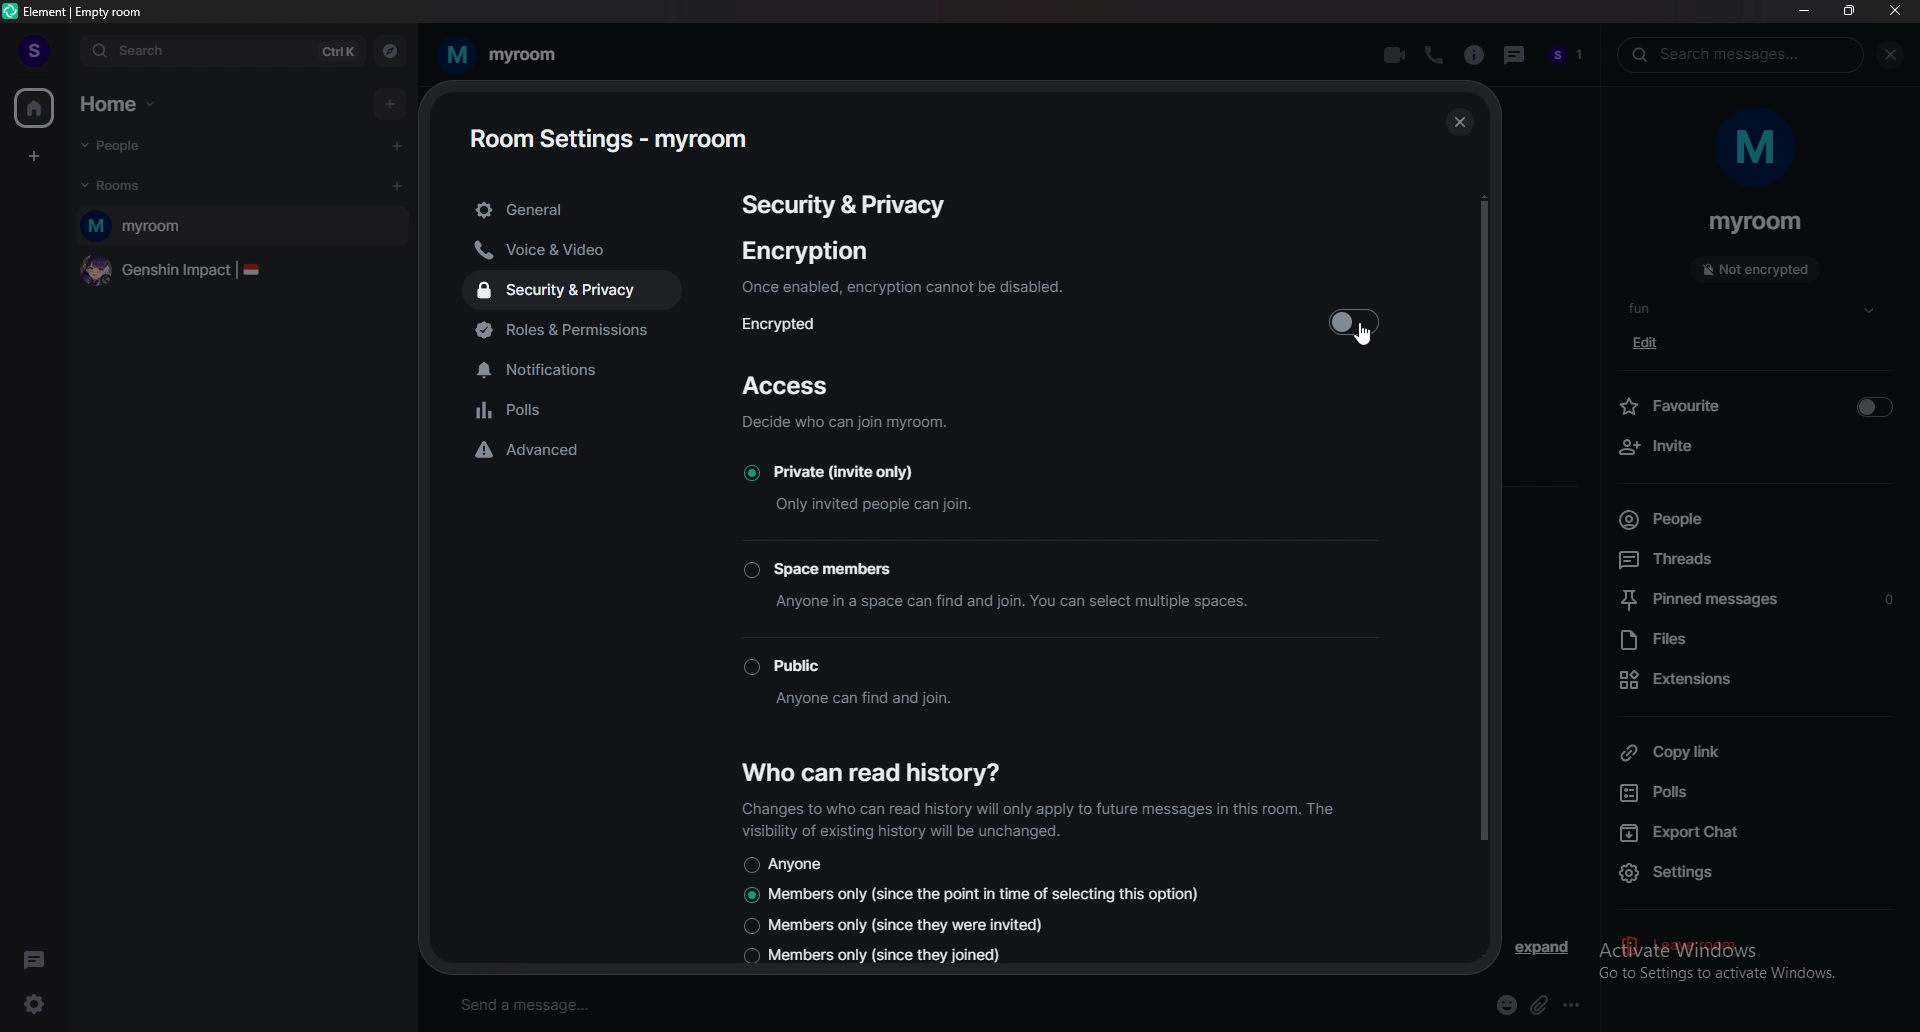  What do you see at coordinates (135, 144) in the screenshot?
I see `people` at bounding box center [135, 144].